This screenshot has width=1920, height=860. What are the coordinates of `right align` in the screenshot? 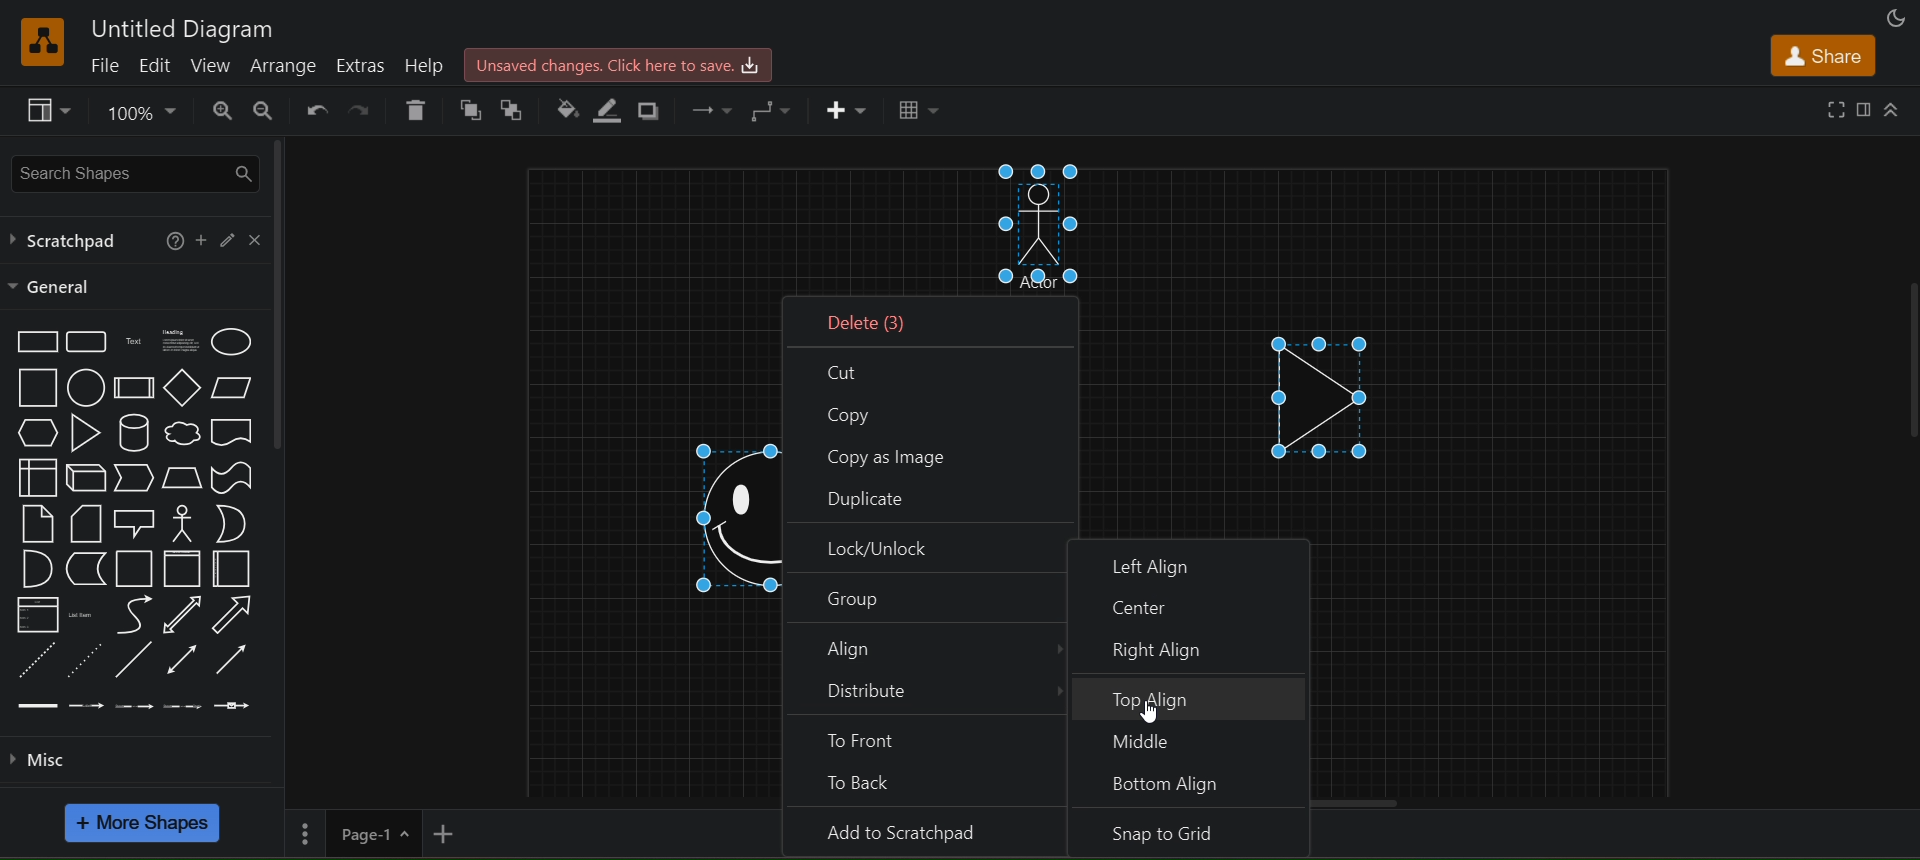 It's located at (1200, 648).